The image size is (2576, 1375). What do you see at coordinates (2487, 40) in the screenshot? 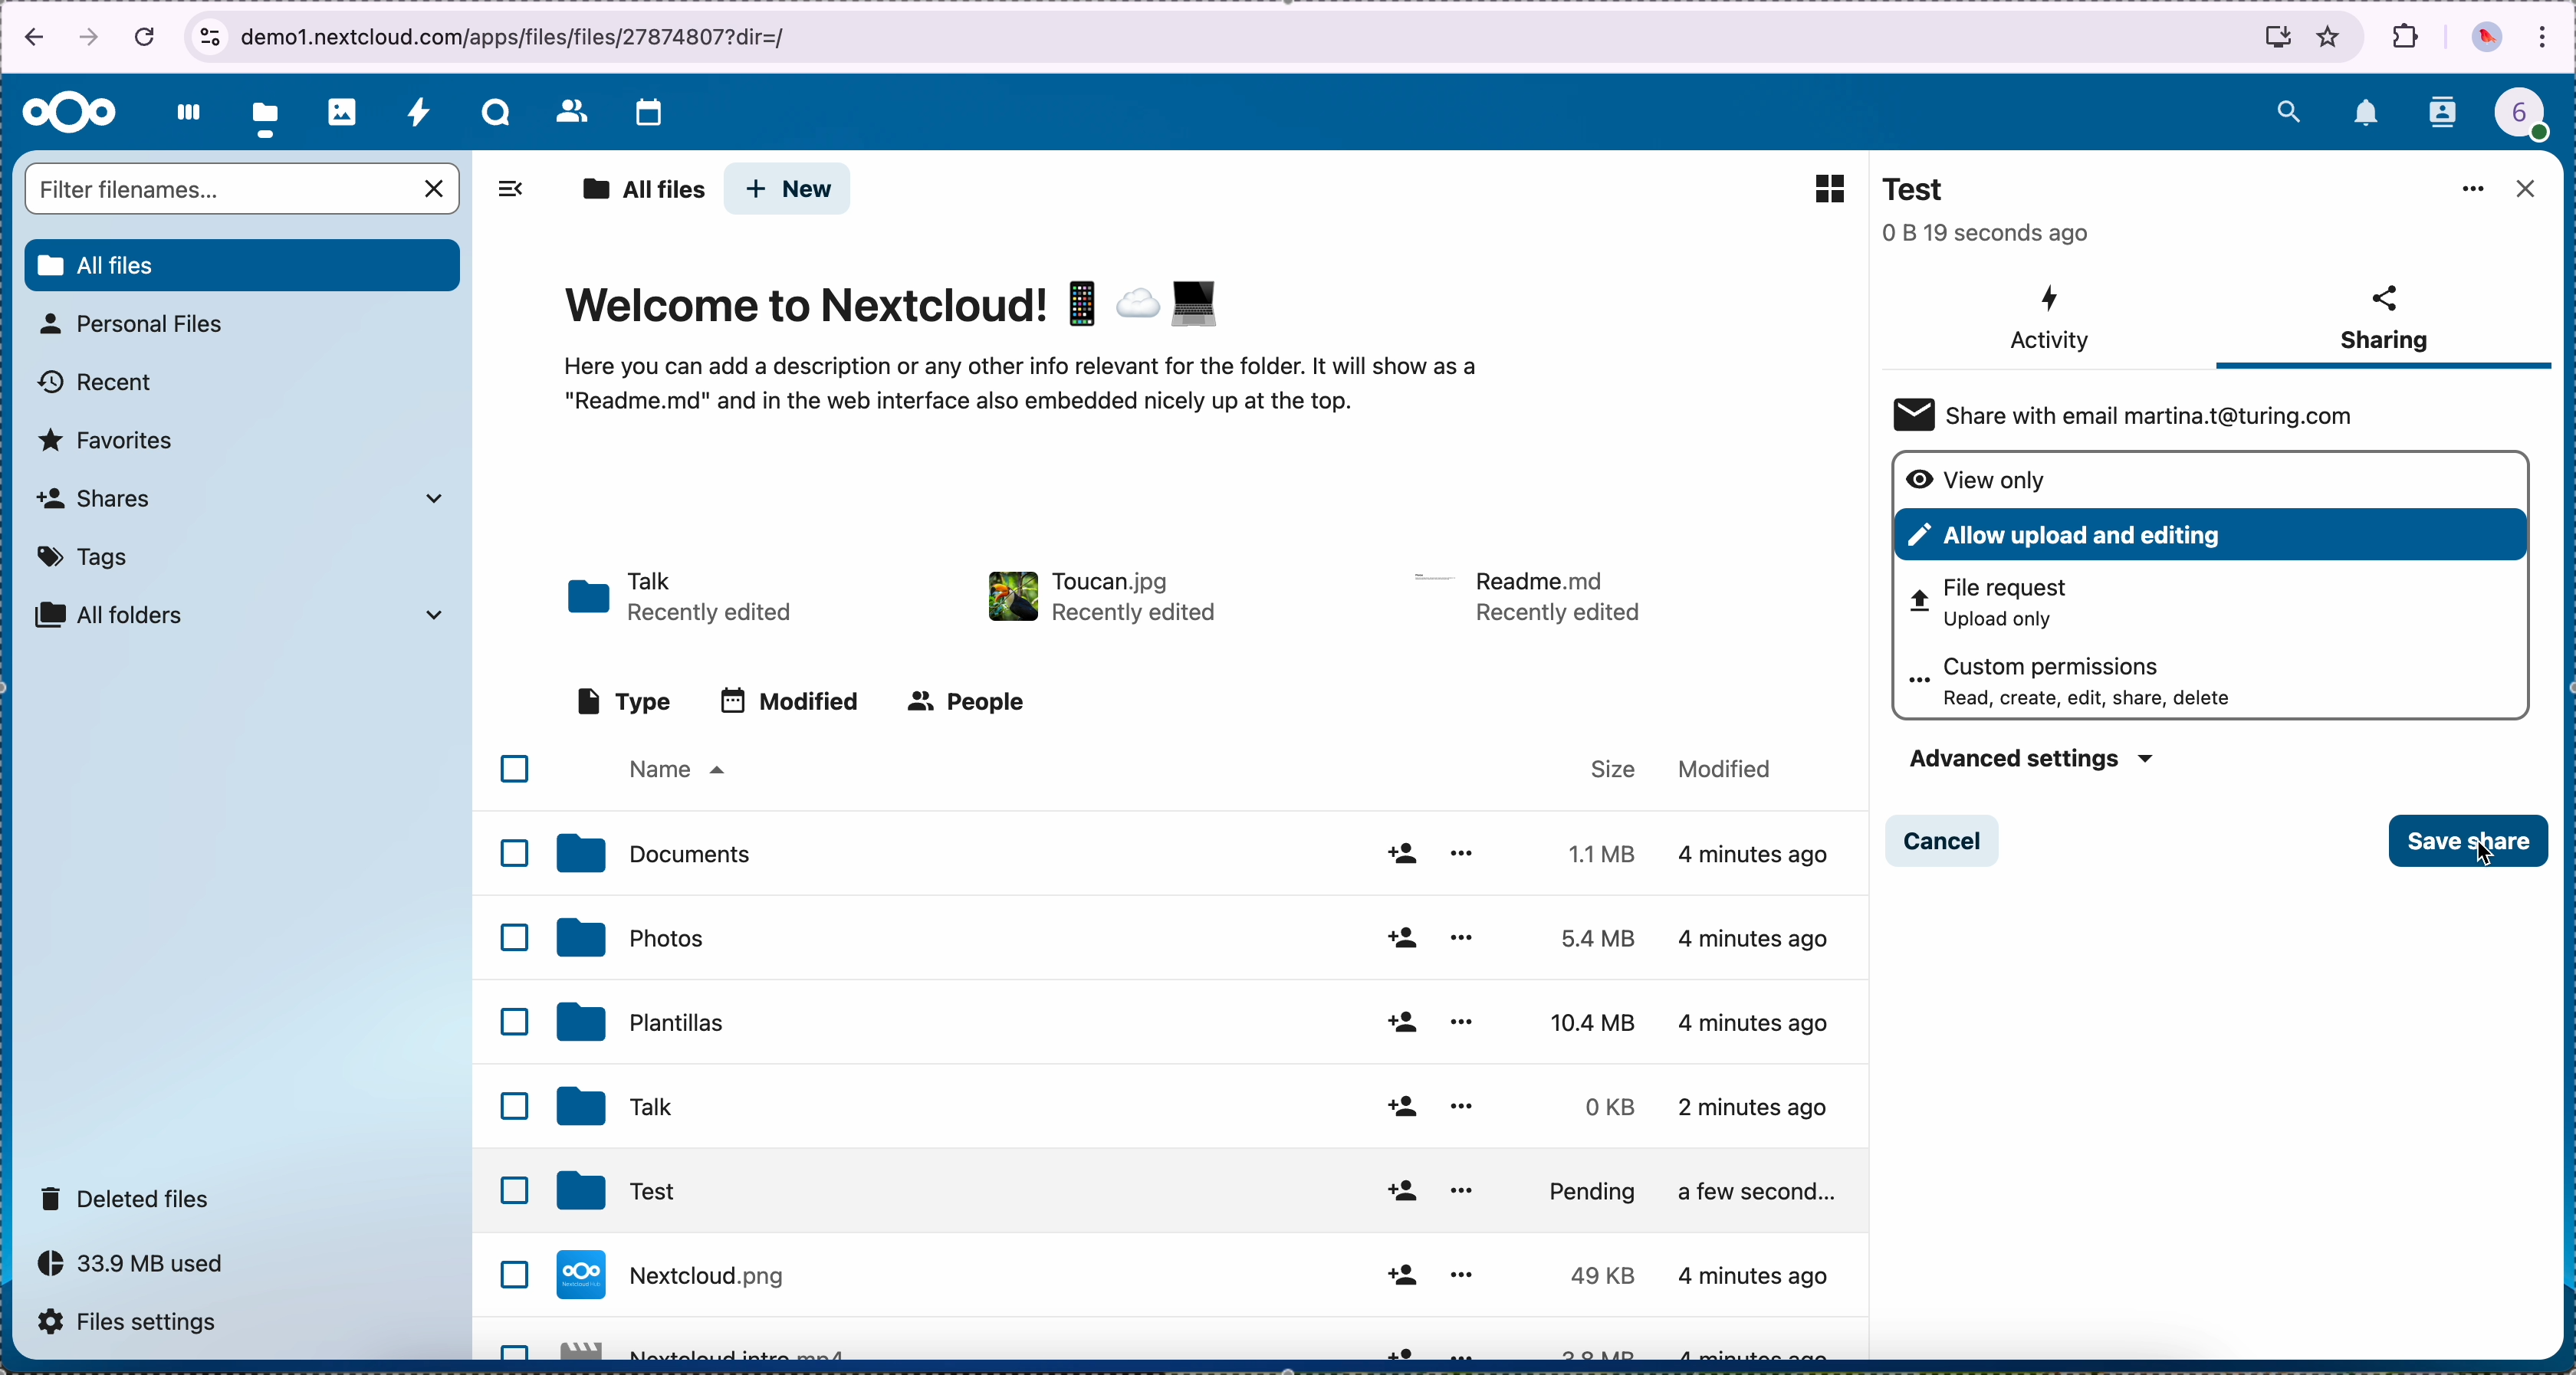
I see `profile picture` at bounding box center [2487, 40].